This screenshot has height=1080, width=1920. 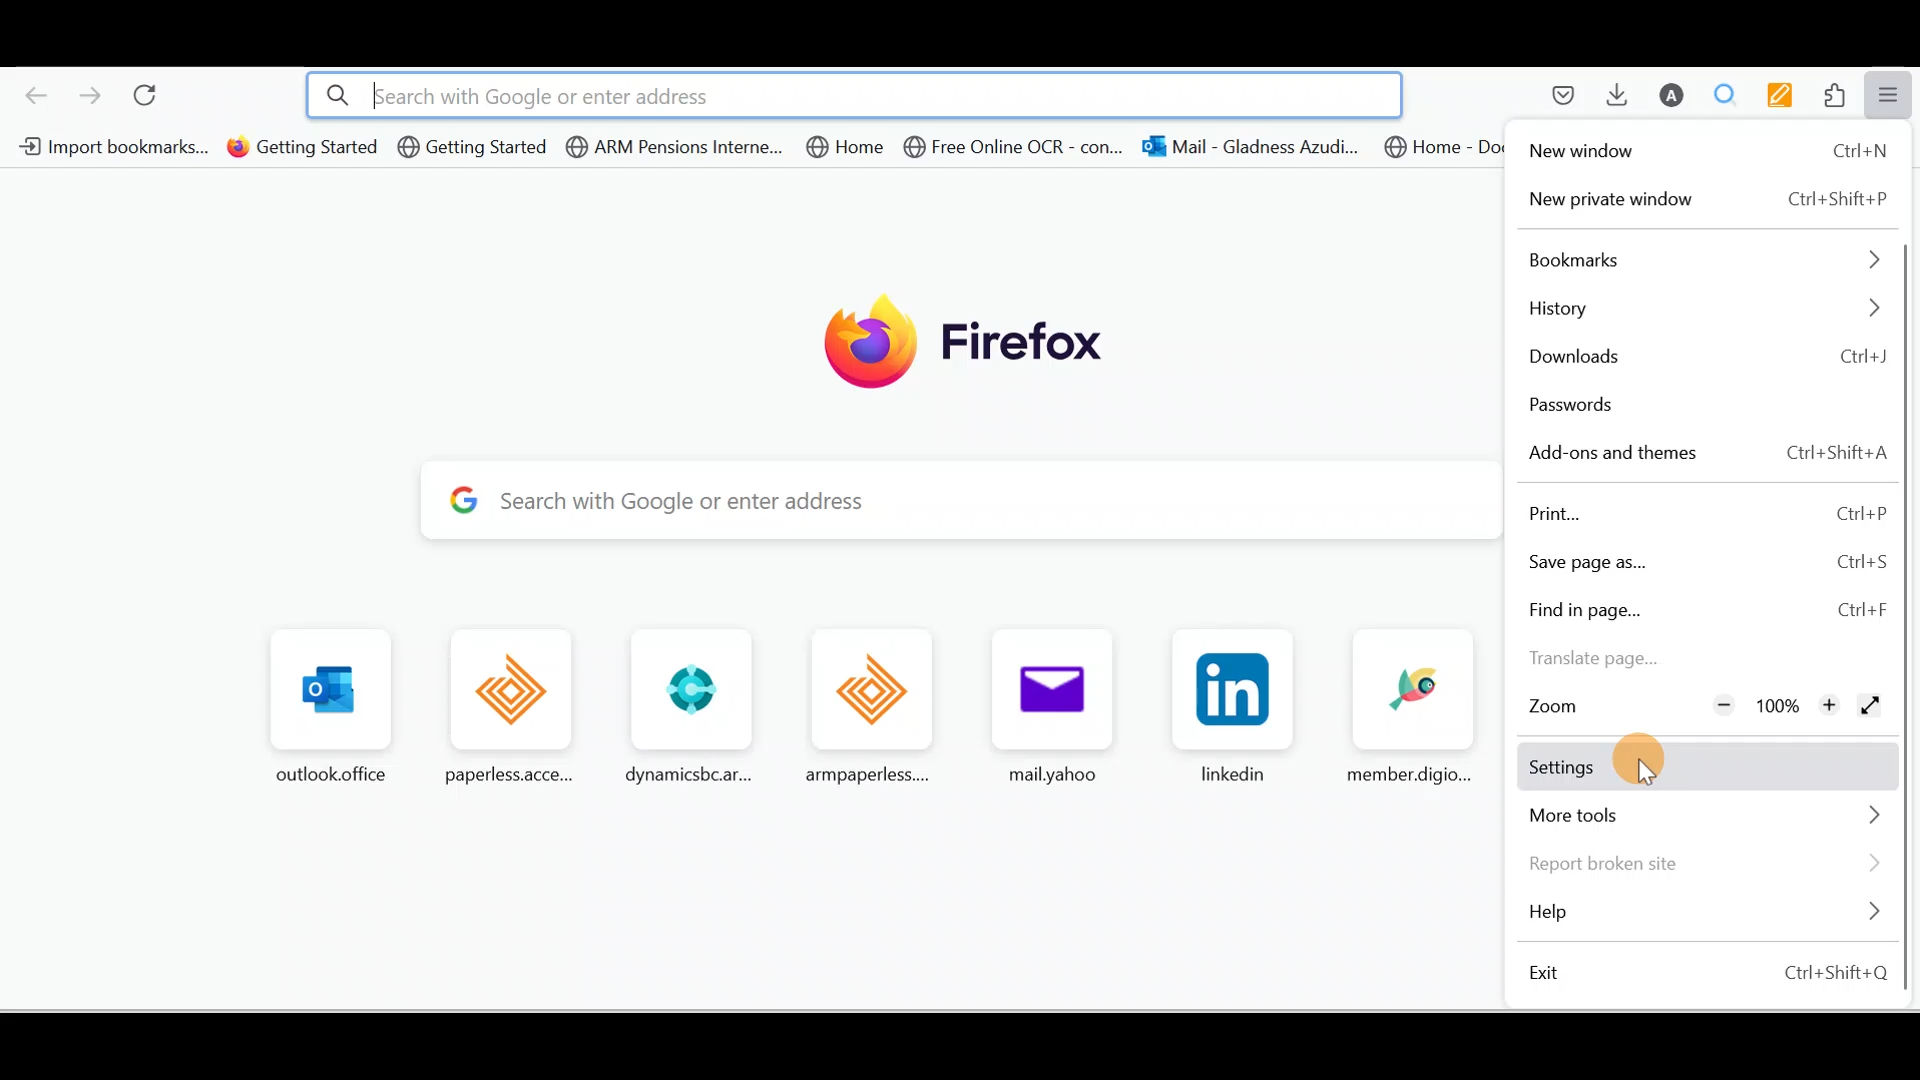 I want to click on Help, so click(x=1702, y=911).